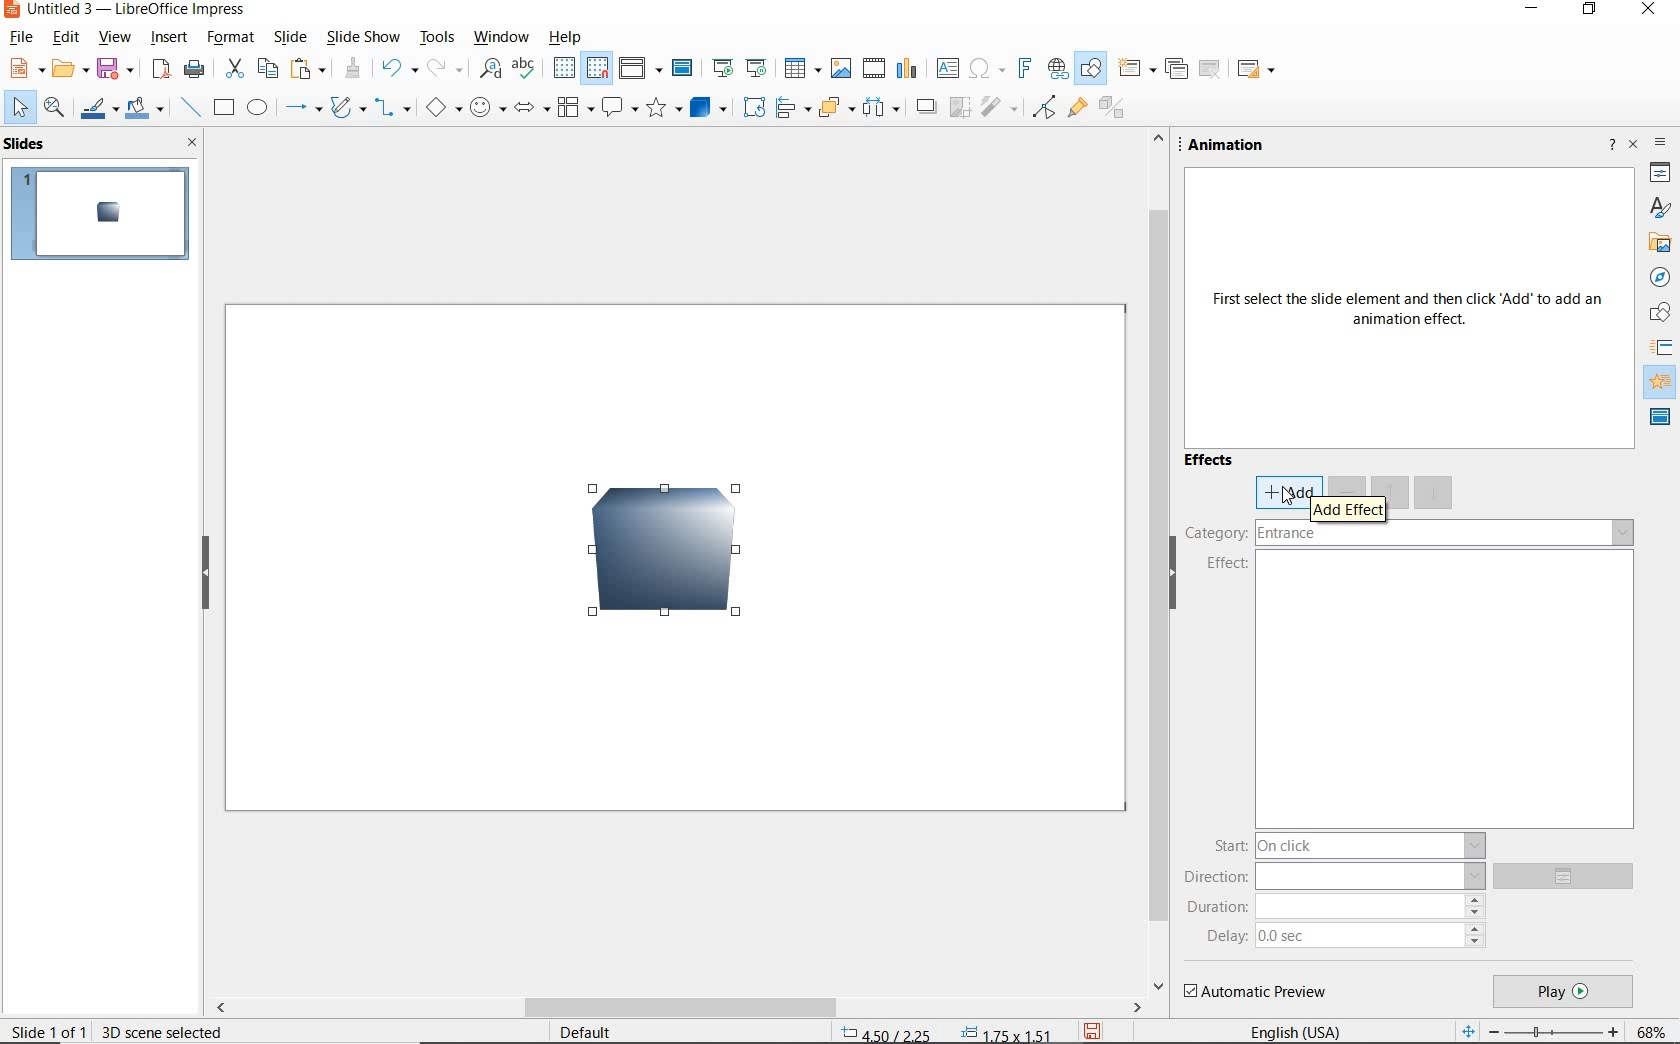  What do you see at coordinates (1089, 69) in the screenshot?
I see `show draw functions` at bounding box center [1089, 69].